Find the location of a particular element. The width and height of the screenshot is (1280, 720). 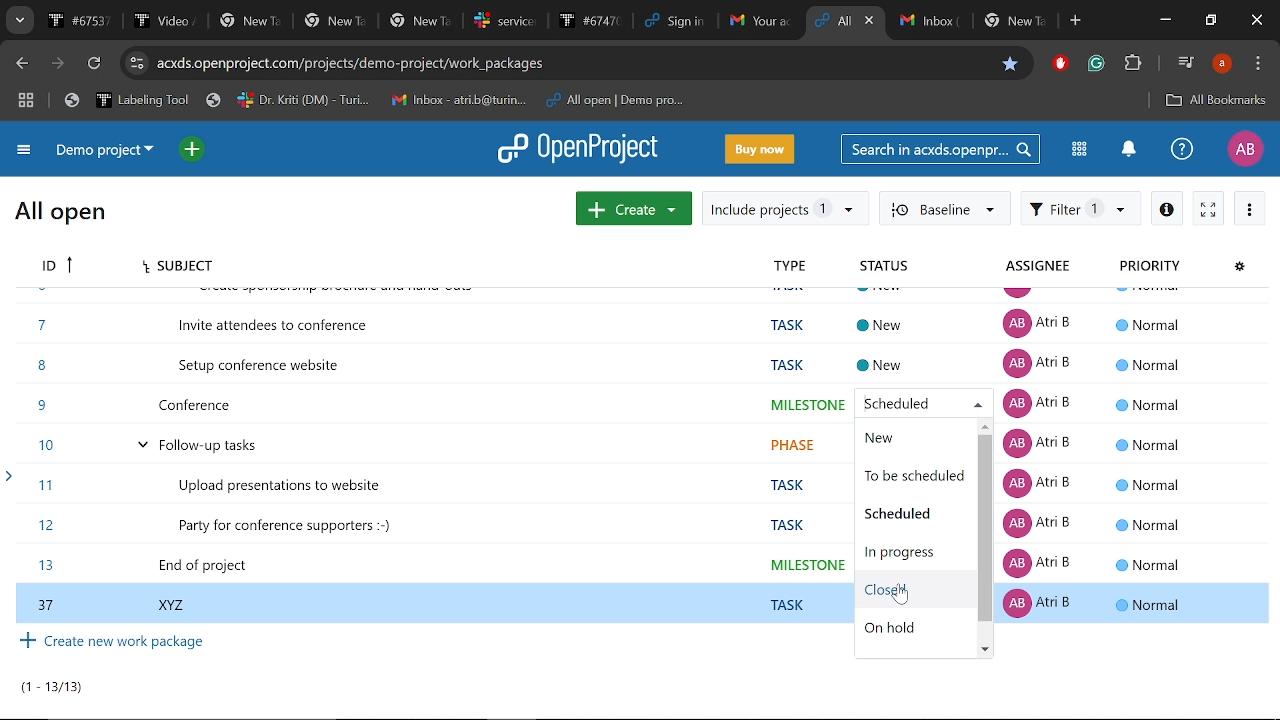

MOve down is located at coordinates (986, 650).